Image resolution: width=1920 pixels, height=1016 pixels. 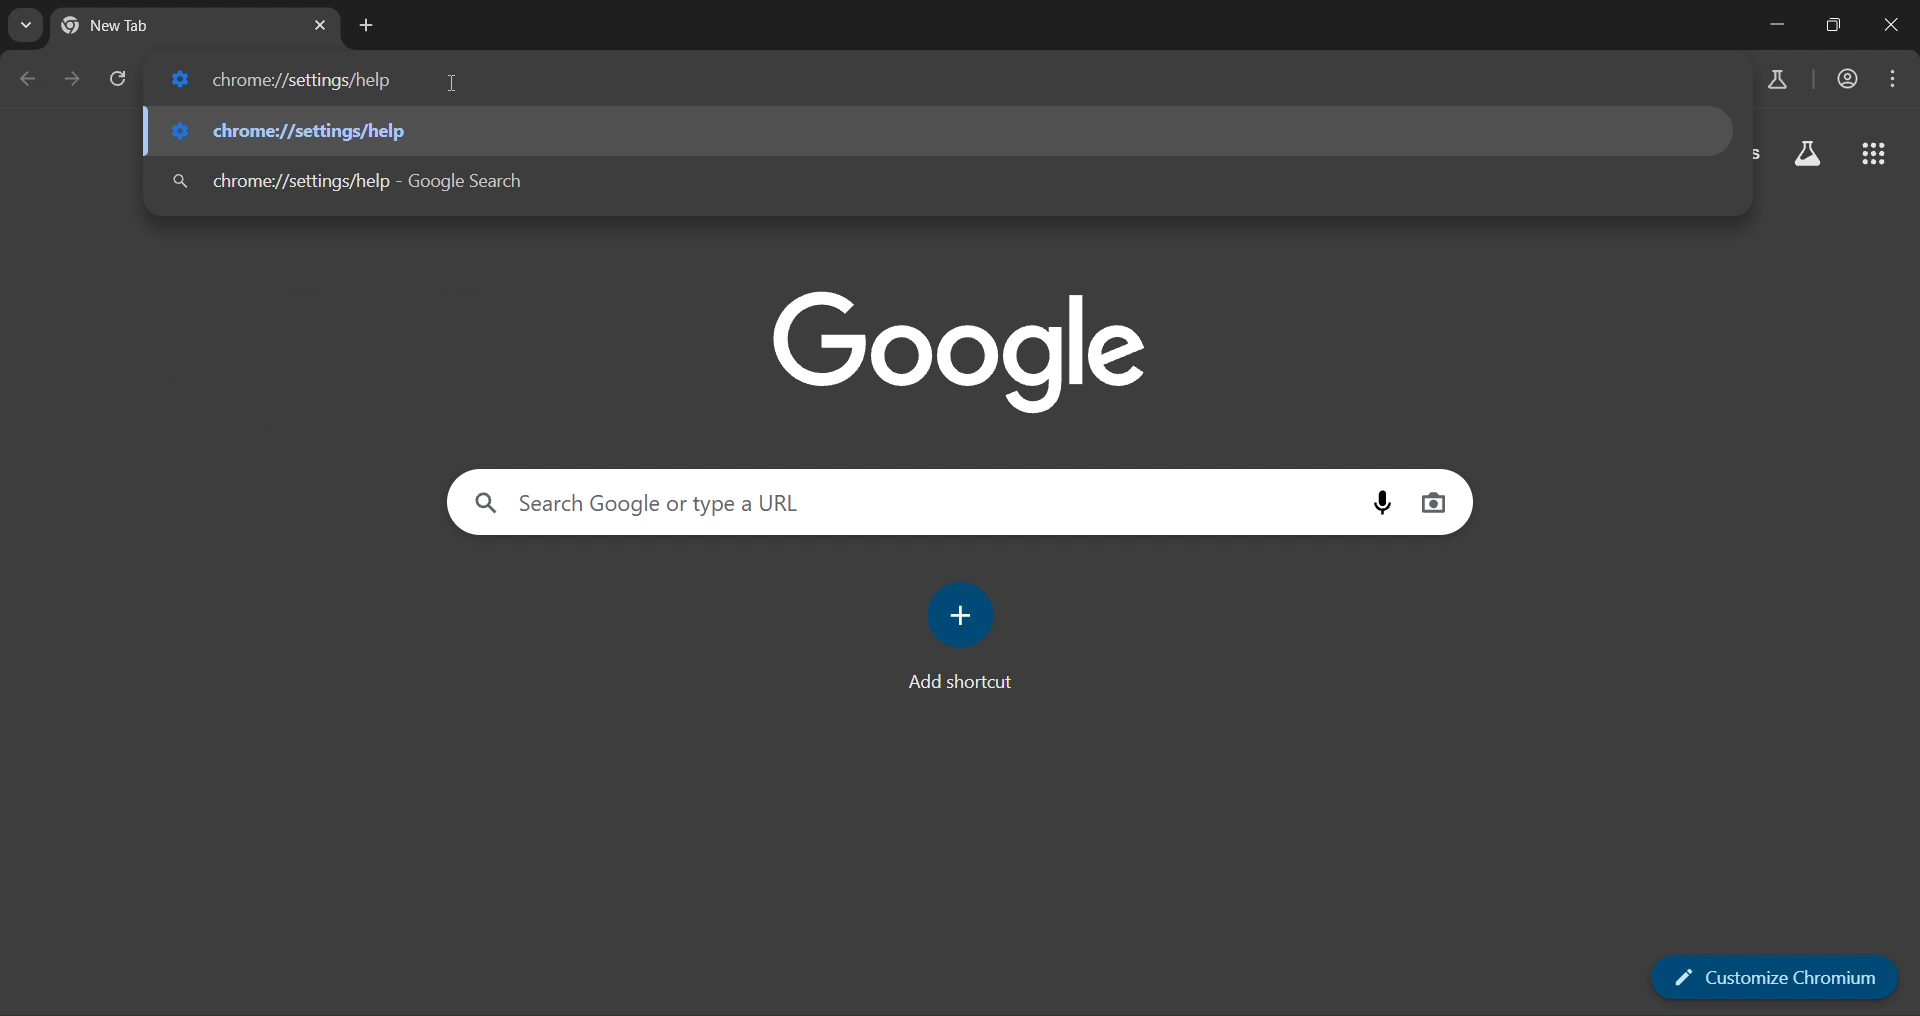 What do you see at coordinates (1891, 78) in the screenshot?
I see `menu` at bounding box center [1891, 78].